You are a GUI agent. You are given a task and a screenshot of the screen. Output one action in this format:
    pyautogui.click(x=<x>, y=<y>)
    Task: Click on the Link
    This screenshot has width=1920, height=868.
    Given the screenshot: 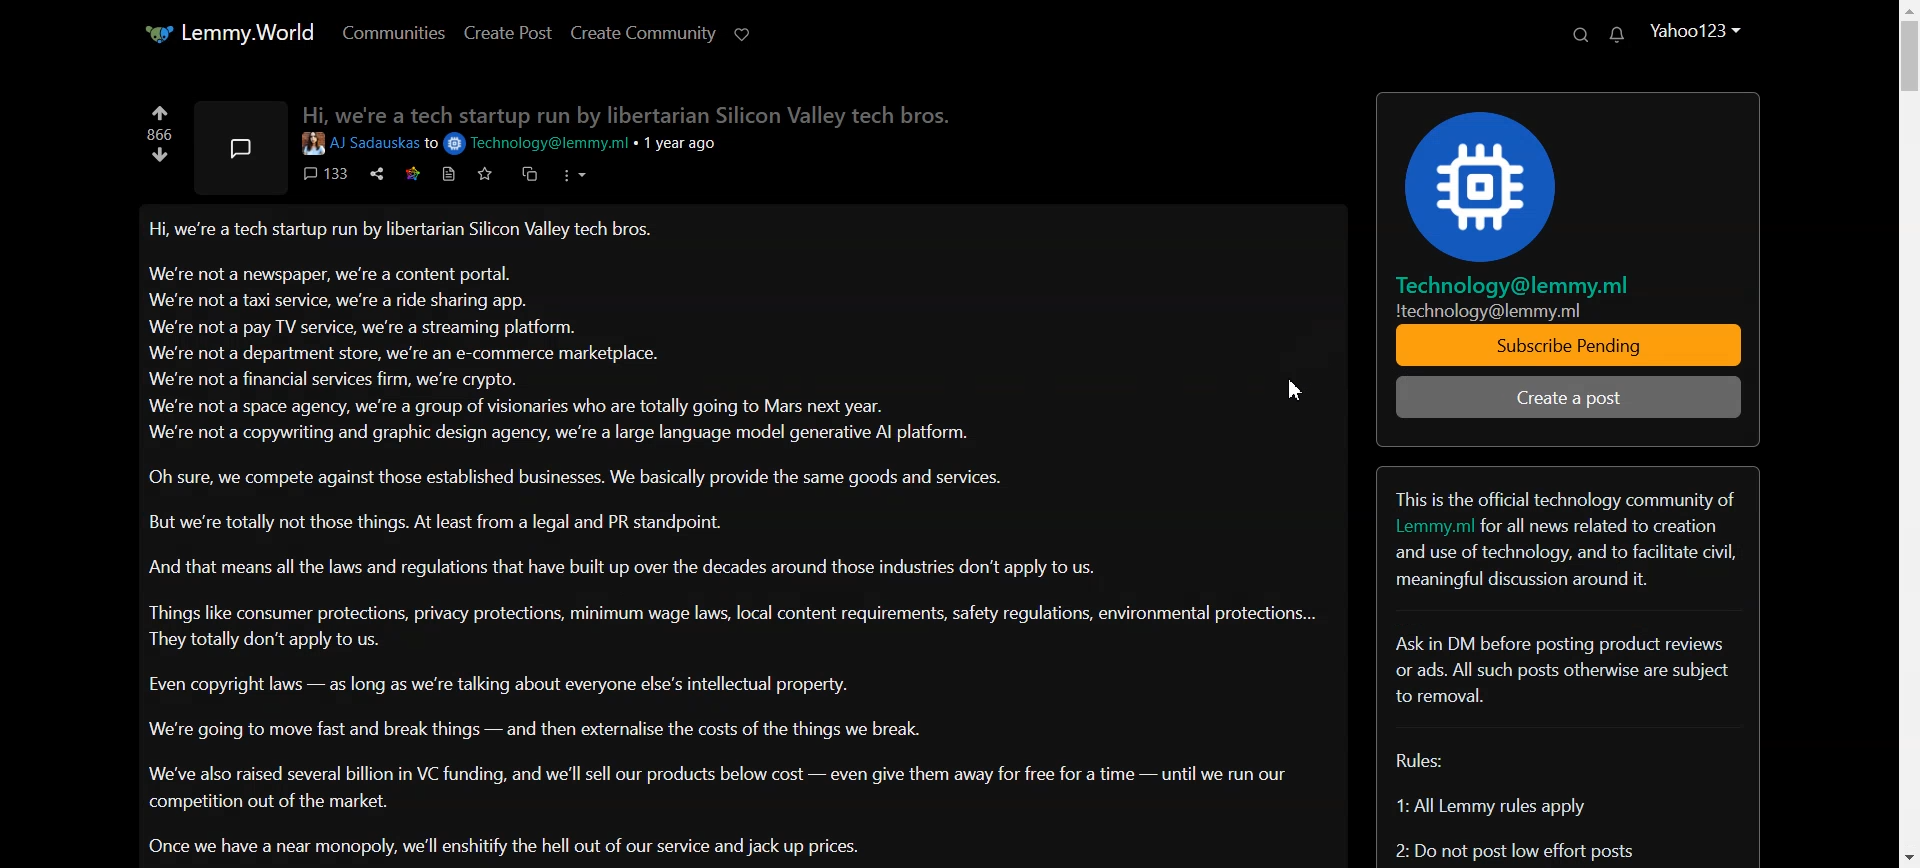 What is the action you would take?
    pyautogui.click(x=410, y=173)
    